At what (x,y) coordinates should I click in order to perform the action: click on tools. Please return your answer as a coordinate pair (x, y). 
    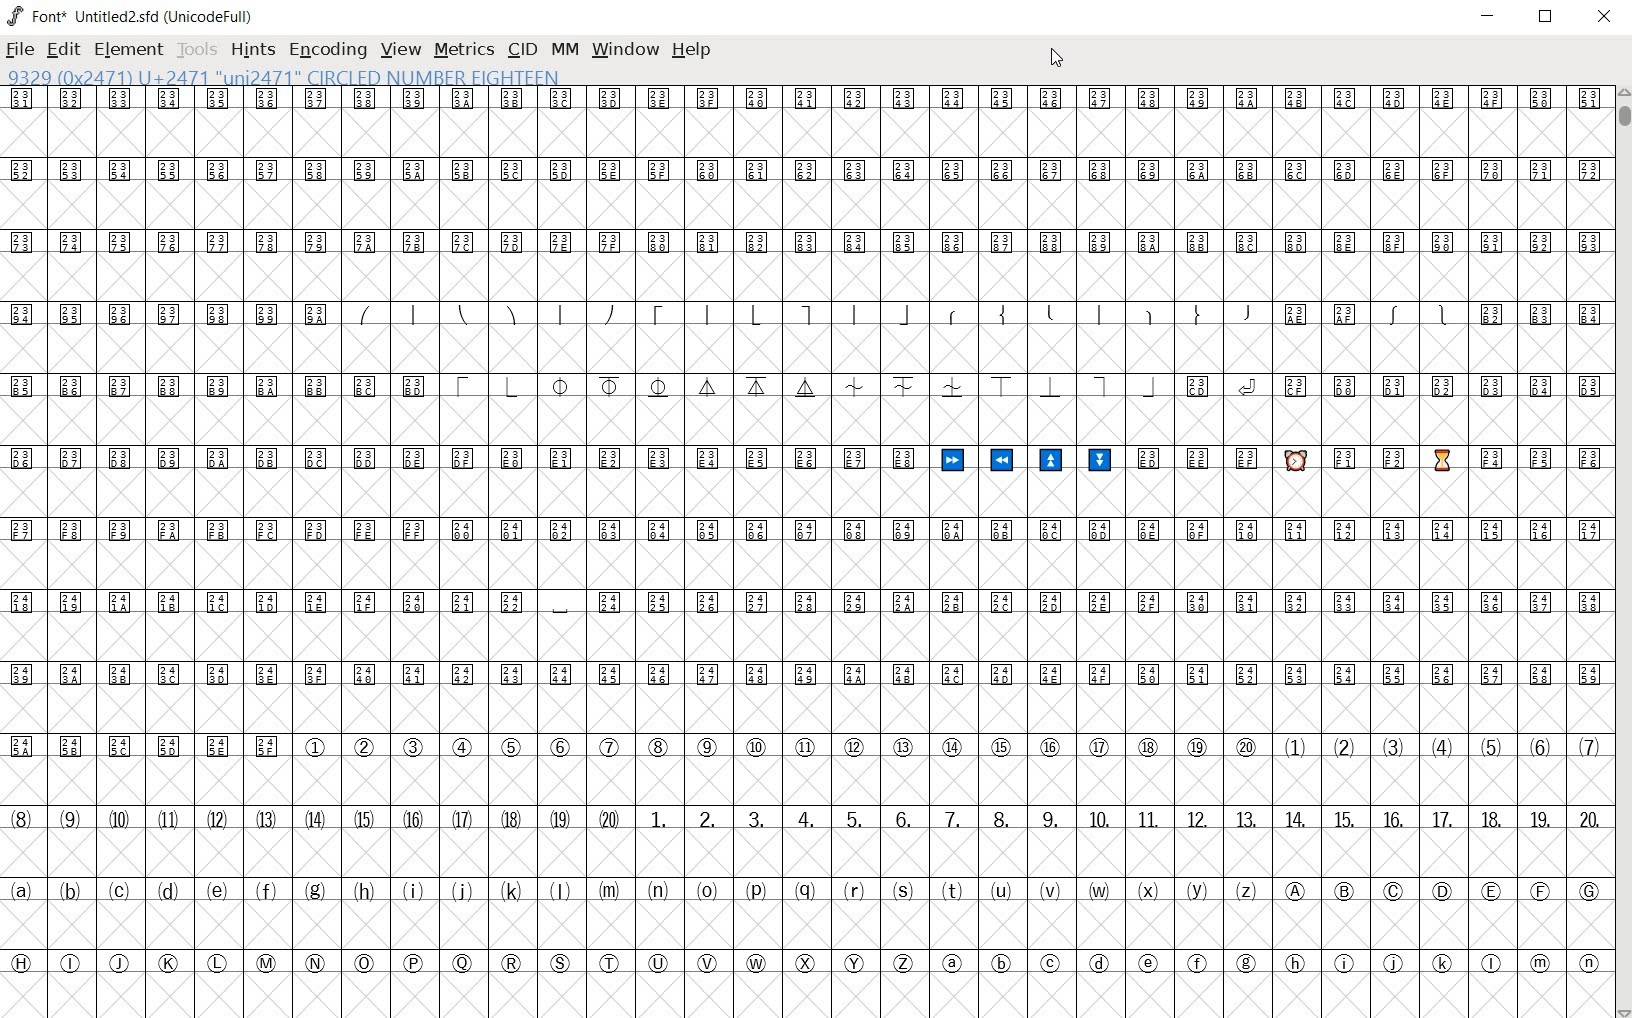
    Looking at the image, I should click on (198, 49).